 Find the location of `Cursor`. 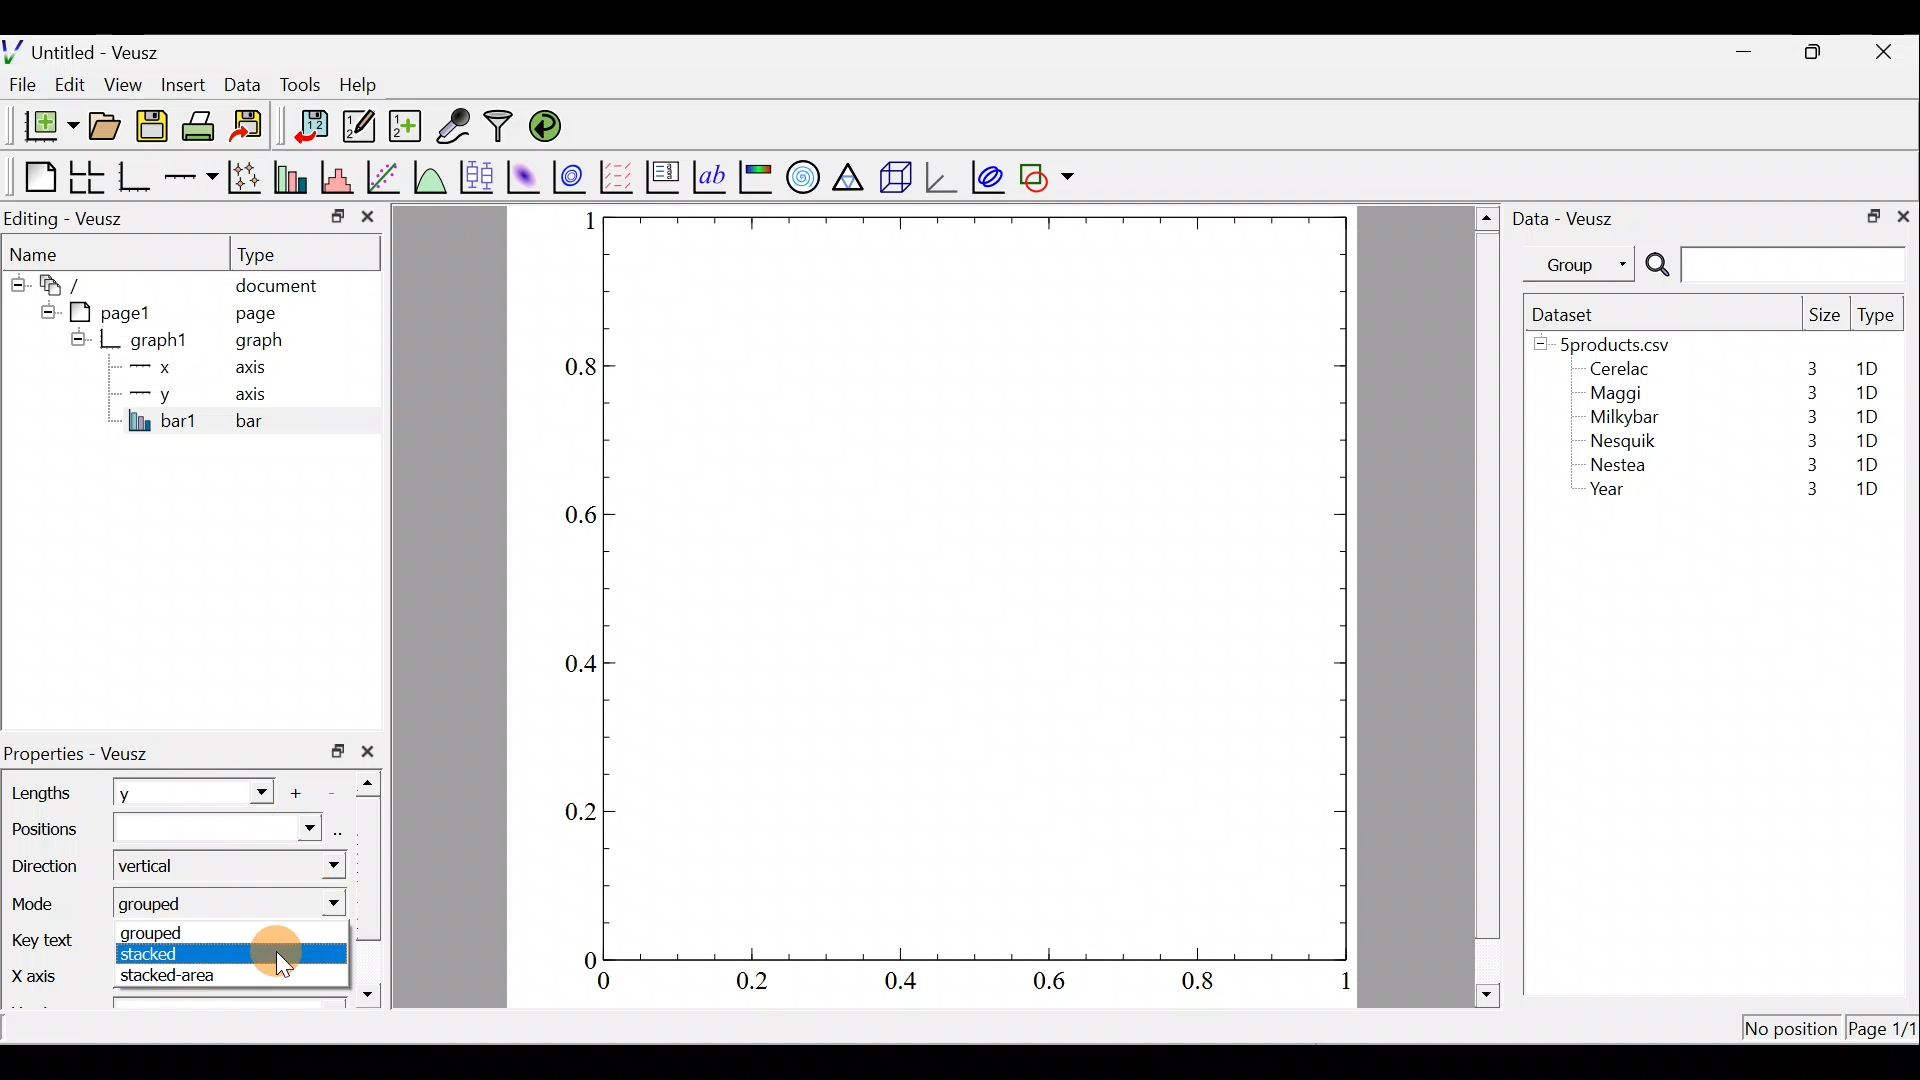

Cursor is located at coordinates (278, 955).